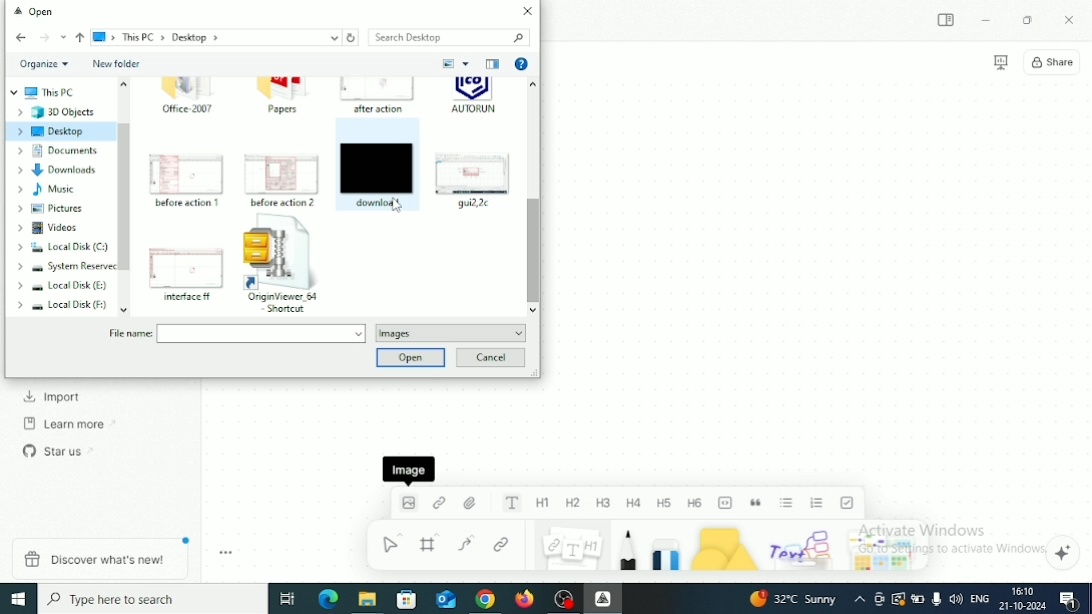  I want to click on after action, so click(377, 96).